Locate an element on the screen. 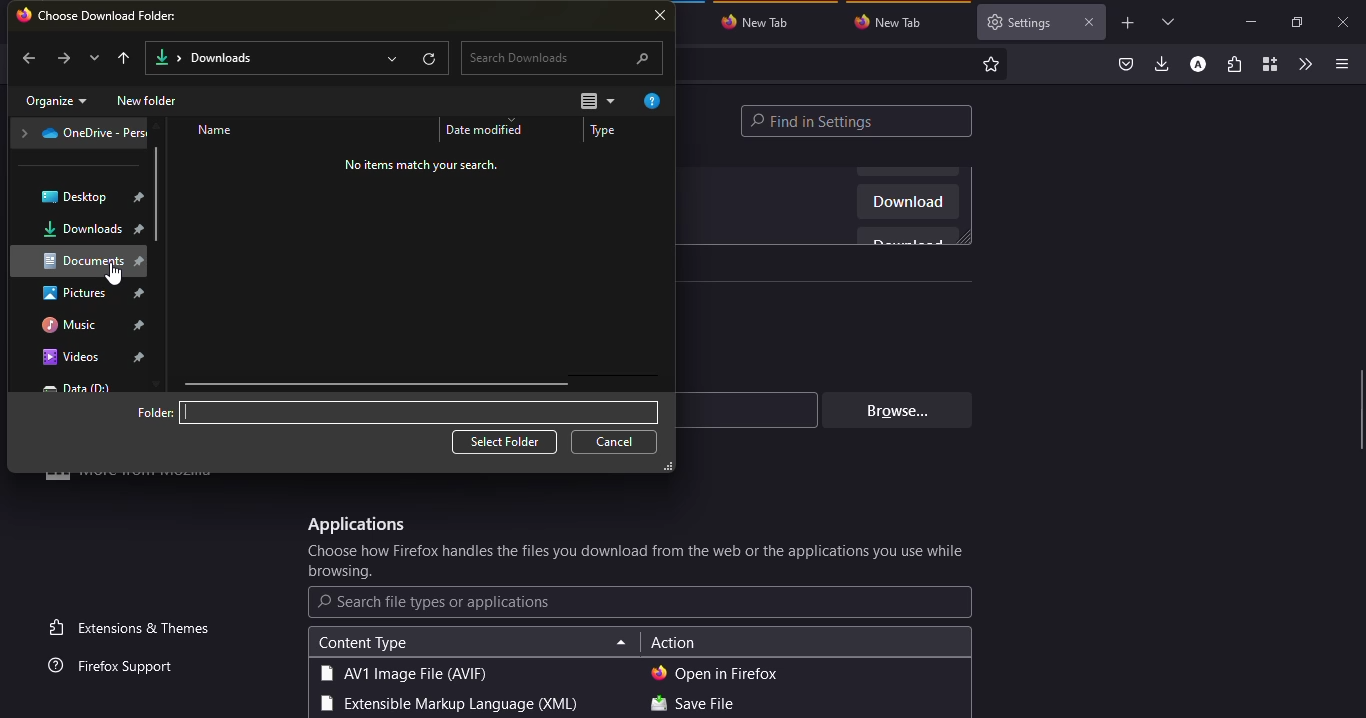 This screenshot has height=718, width=1366. forward is located at coordinates (63, 57).